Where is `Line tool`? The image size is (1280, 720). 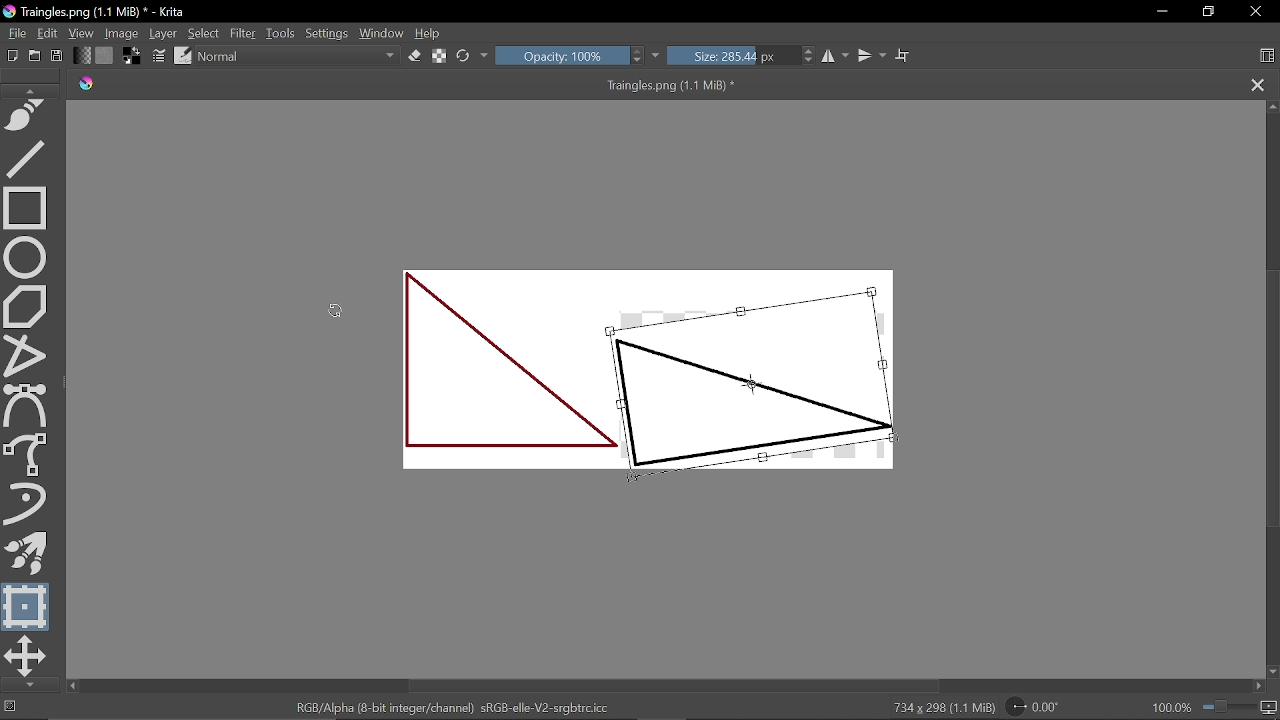
Line tool is located at coordinates (30, 158).